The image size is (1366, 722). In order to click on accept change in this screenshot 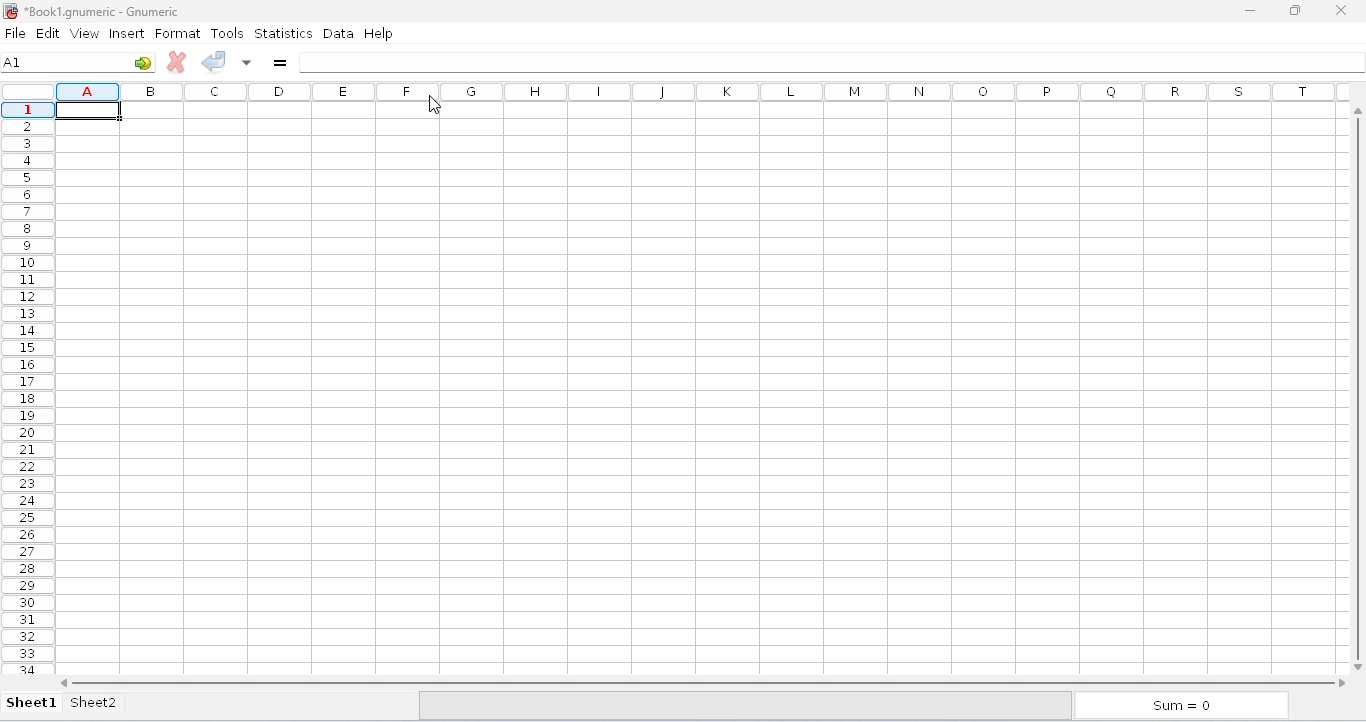, I will do `click(213, 61)`.